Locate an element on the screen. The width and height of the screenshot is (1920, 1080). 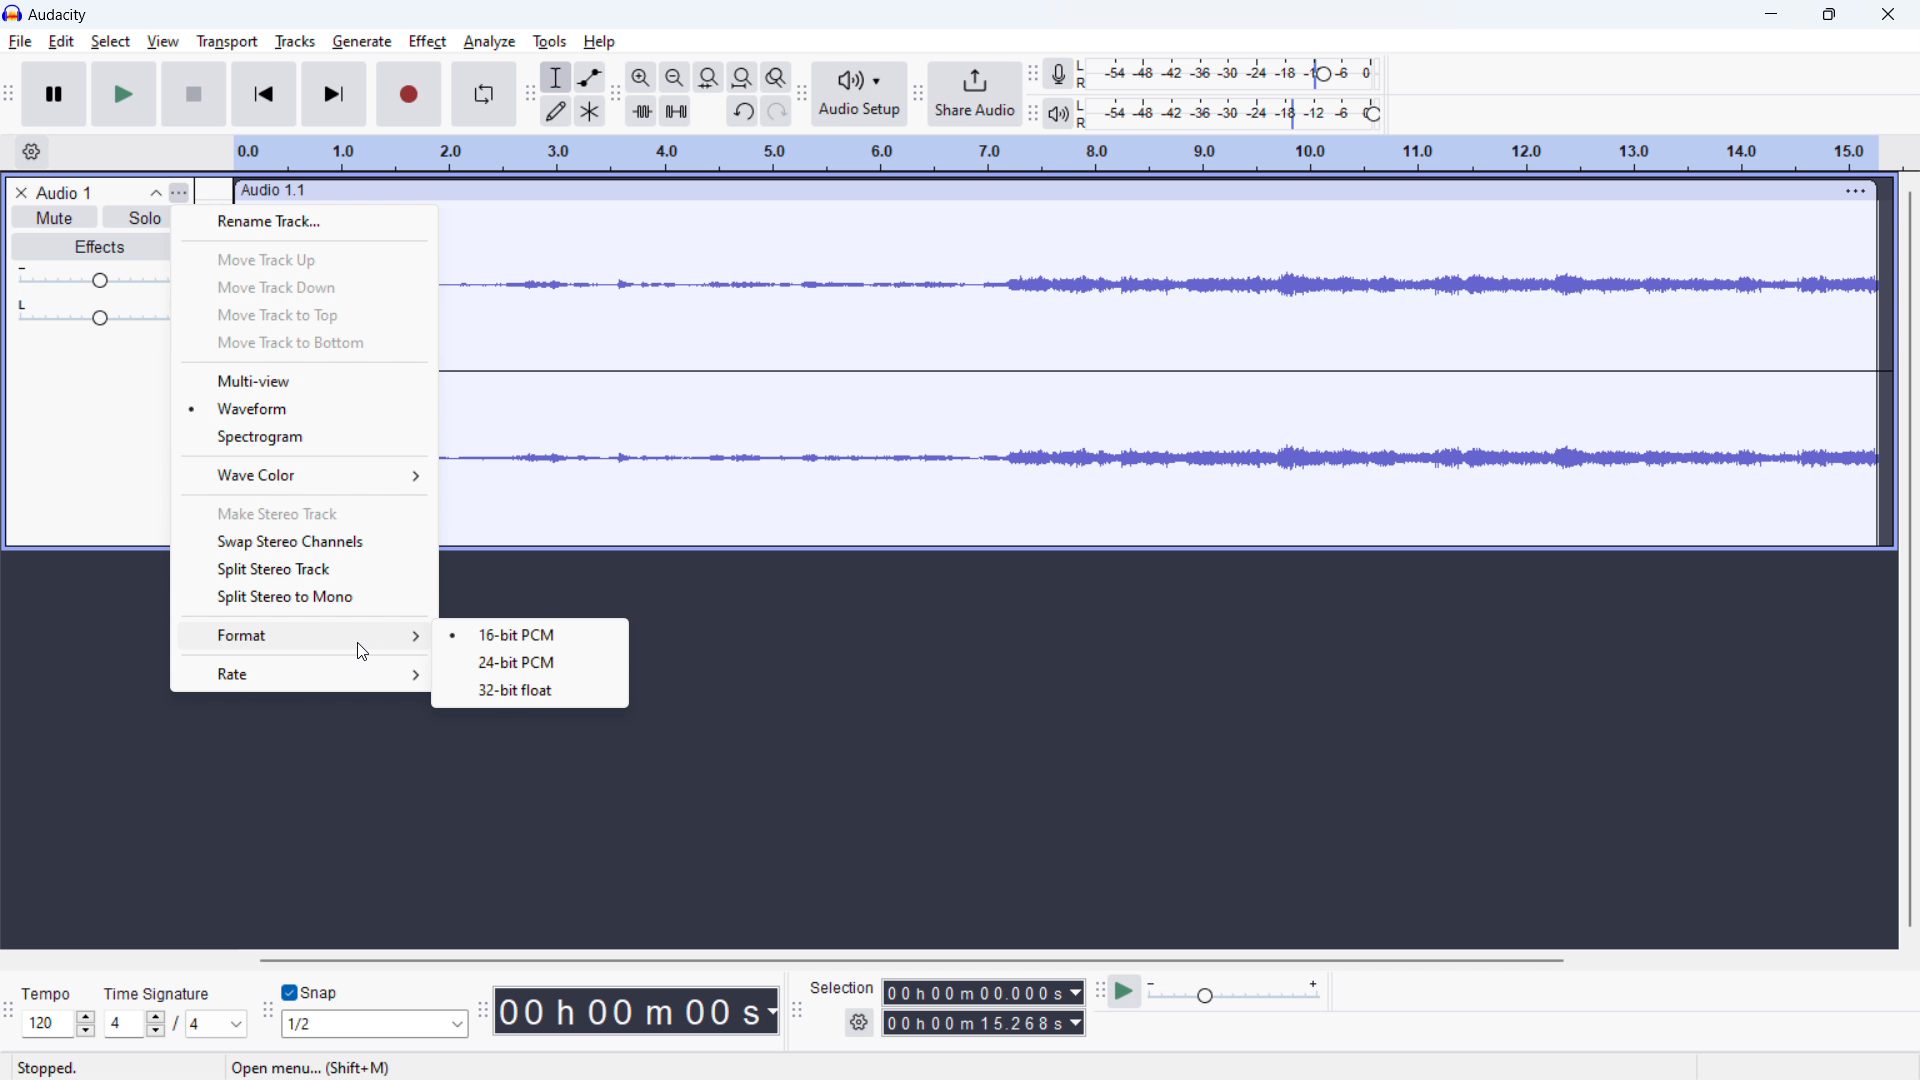
Open Menu is located at coordinates (308, 1067).